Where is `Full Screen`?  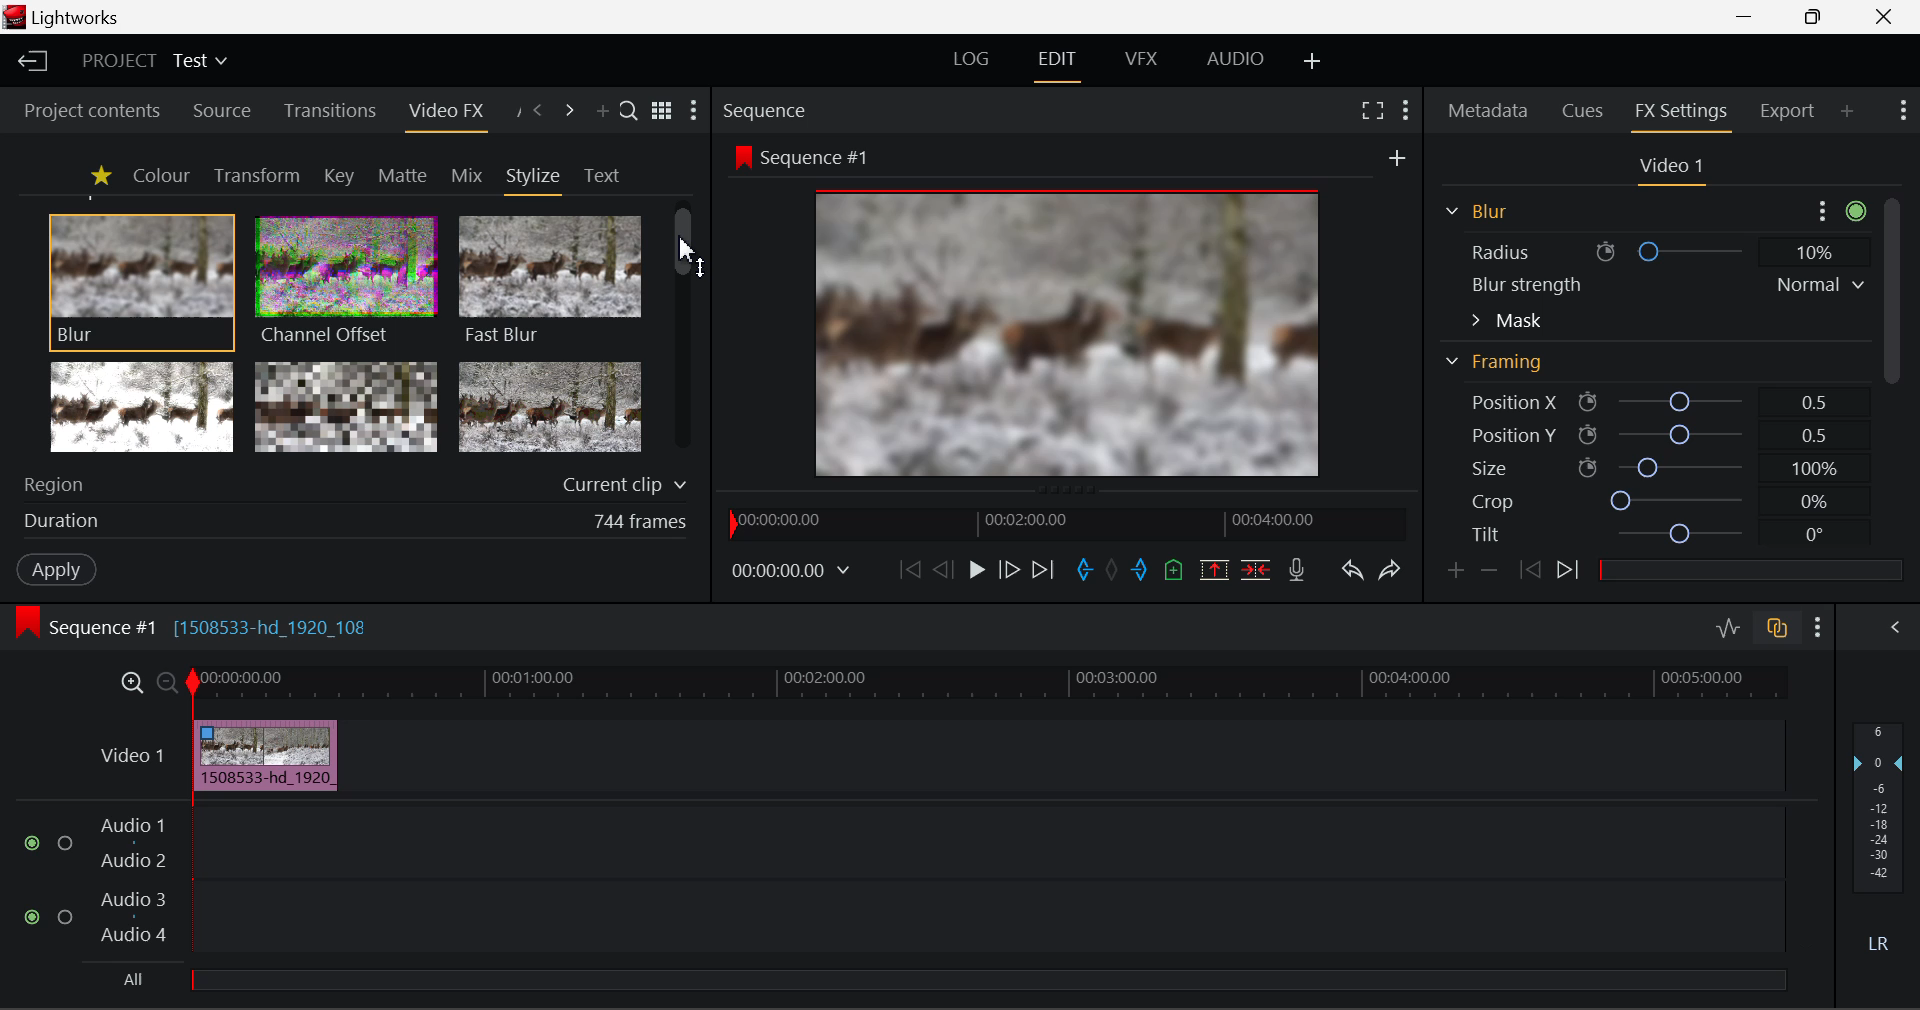 Full Screen is located at coordinates (1372, 110).